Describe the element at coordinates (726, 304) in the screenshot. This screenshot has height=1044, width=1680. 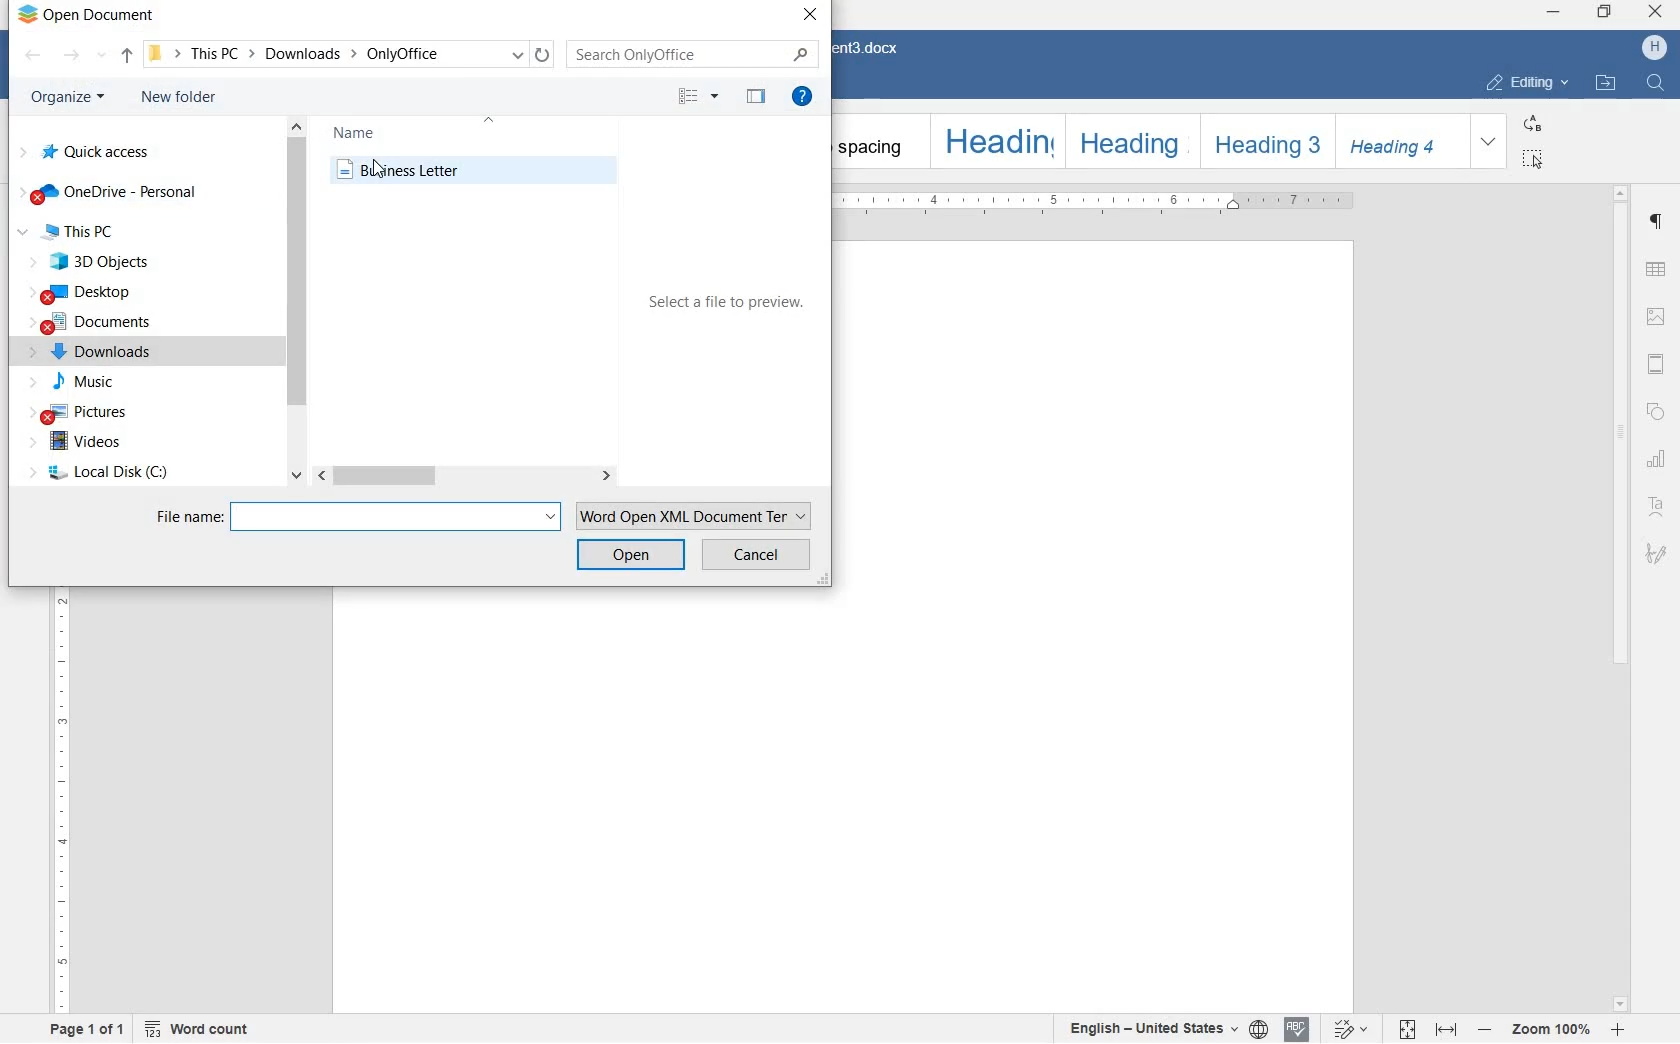
I see `select a file to preview` at that location.